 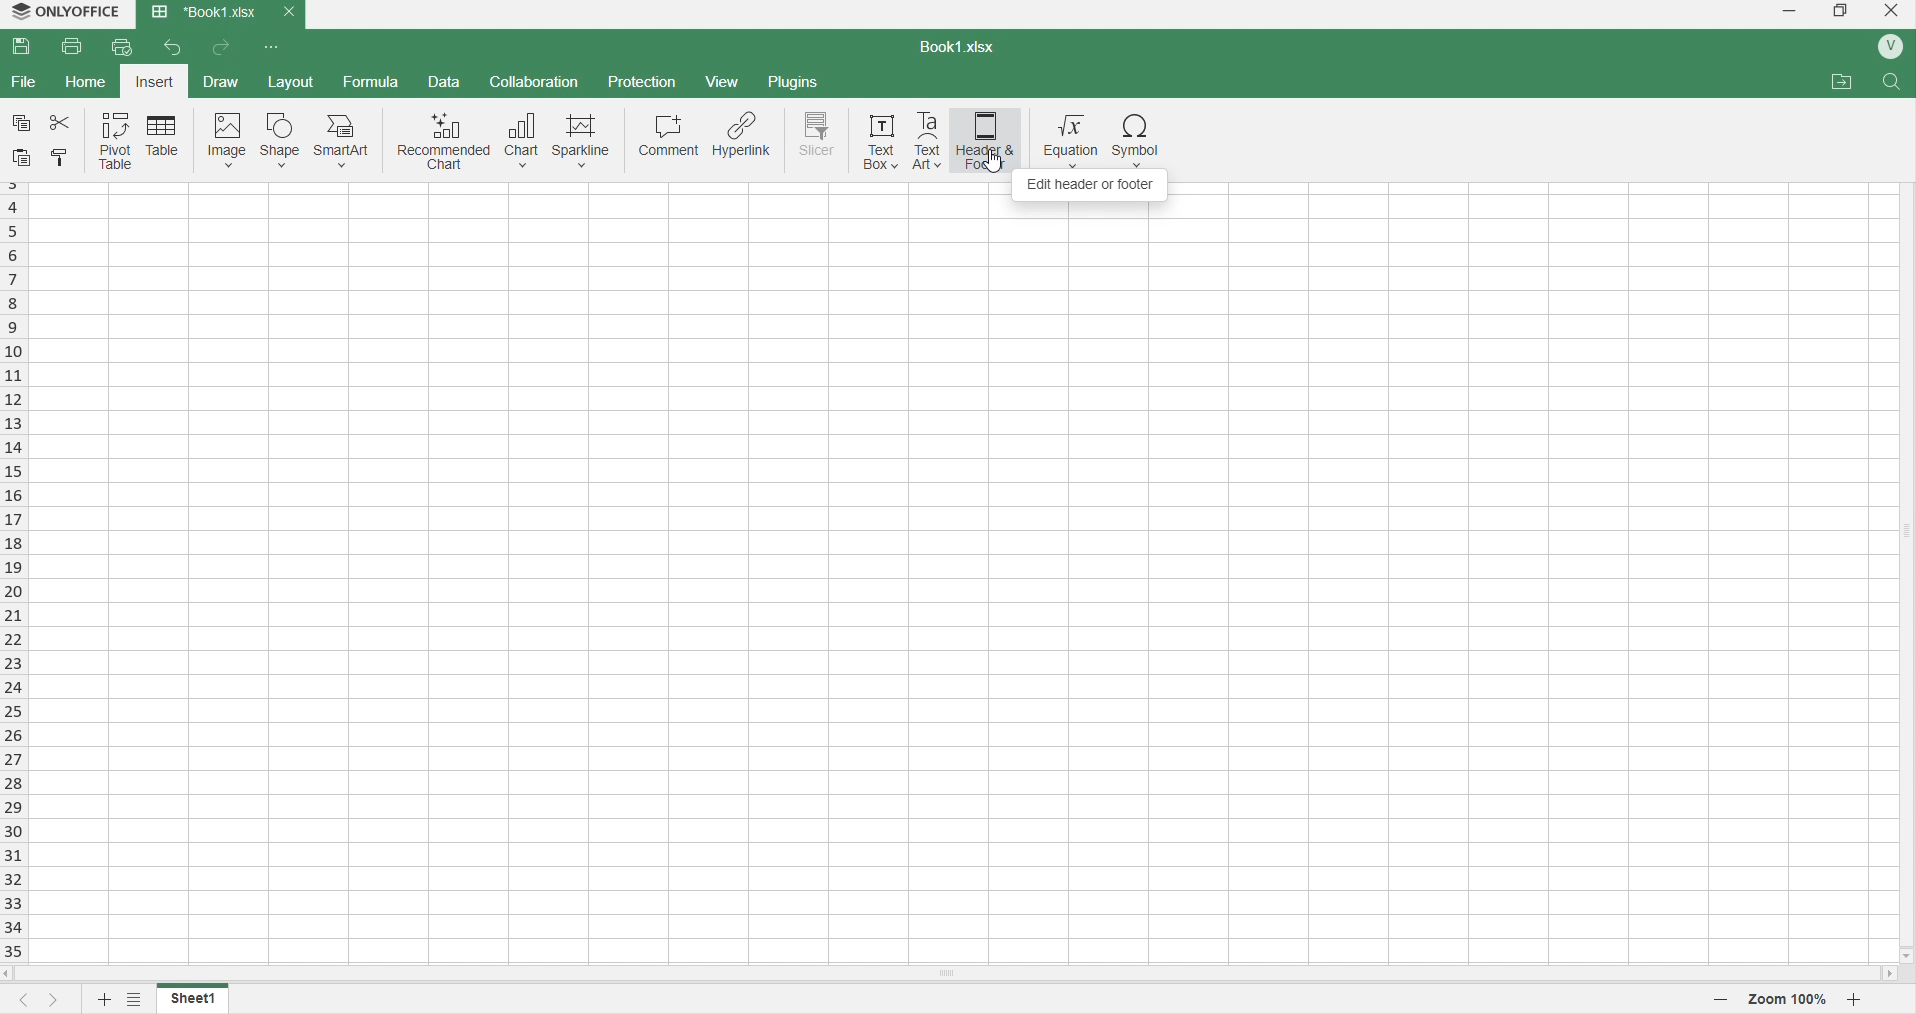 I want to click on cut, so click(x=62, y=123).